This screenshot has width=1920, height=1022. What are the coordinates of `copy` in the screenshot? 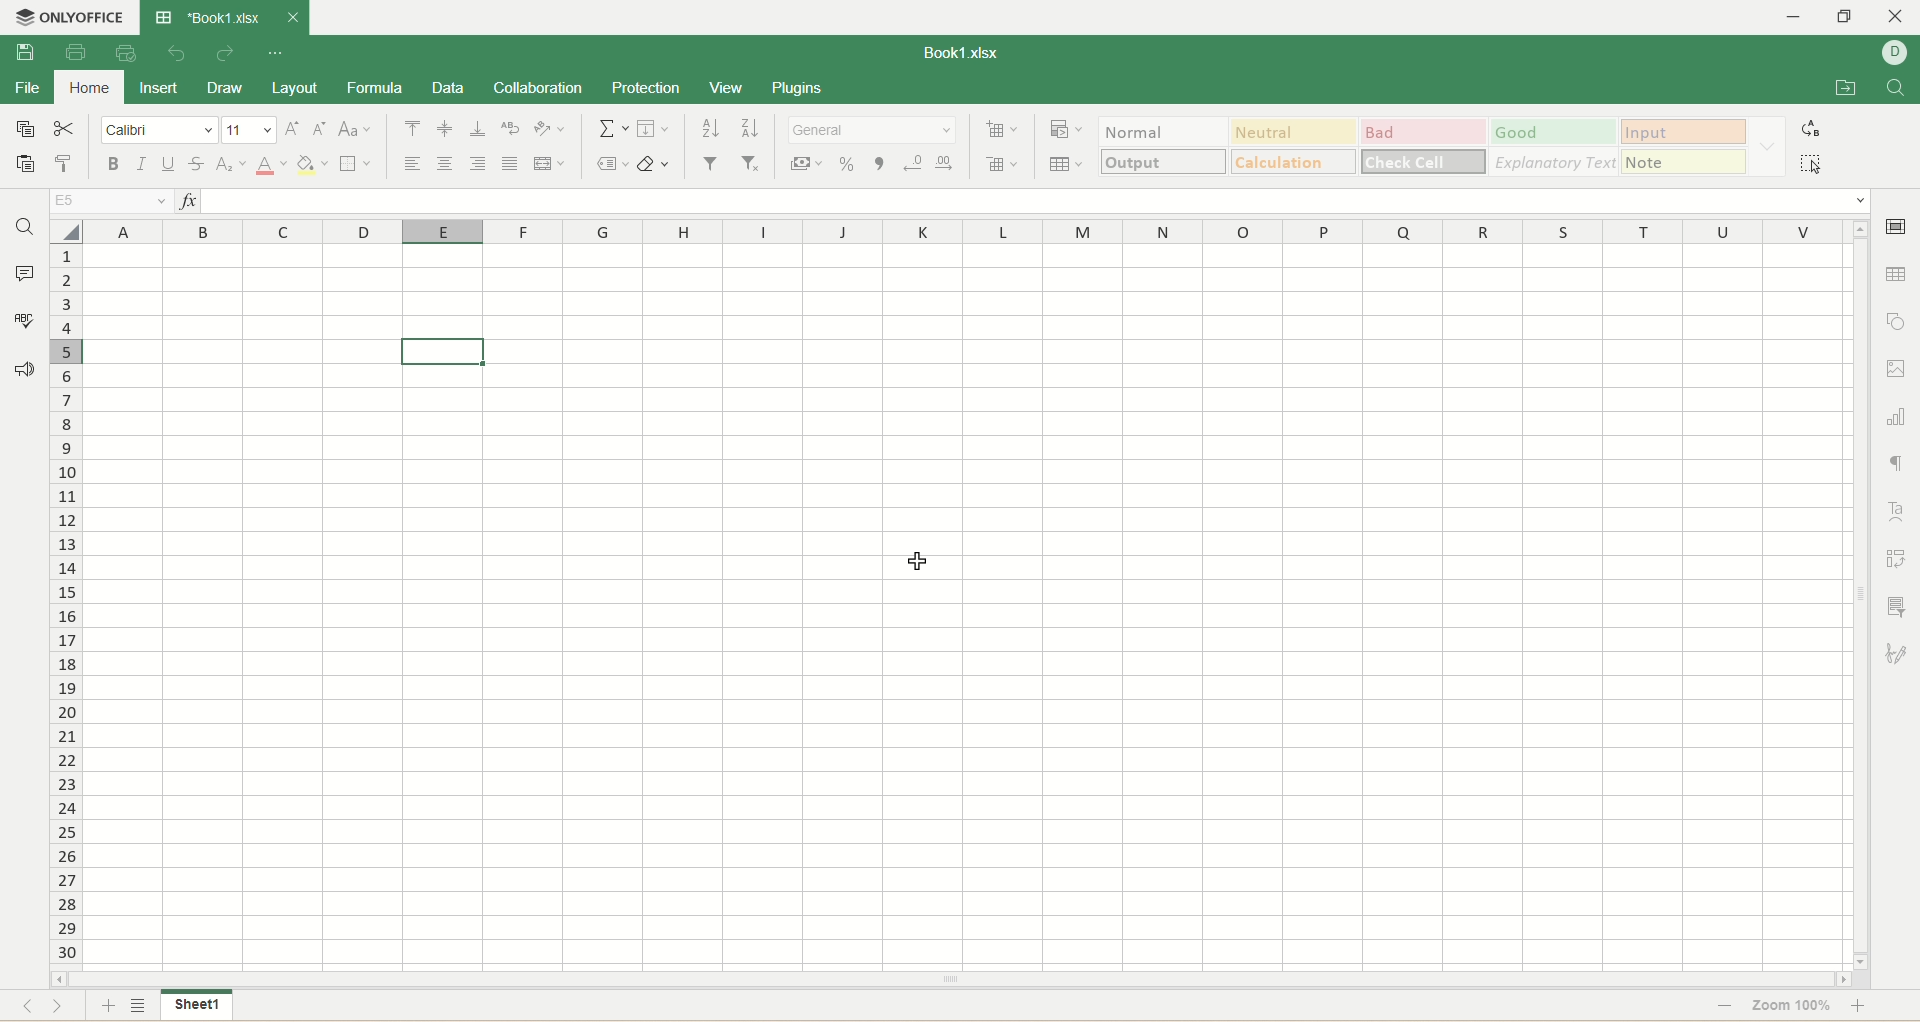 It's located at (28, 128).